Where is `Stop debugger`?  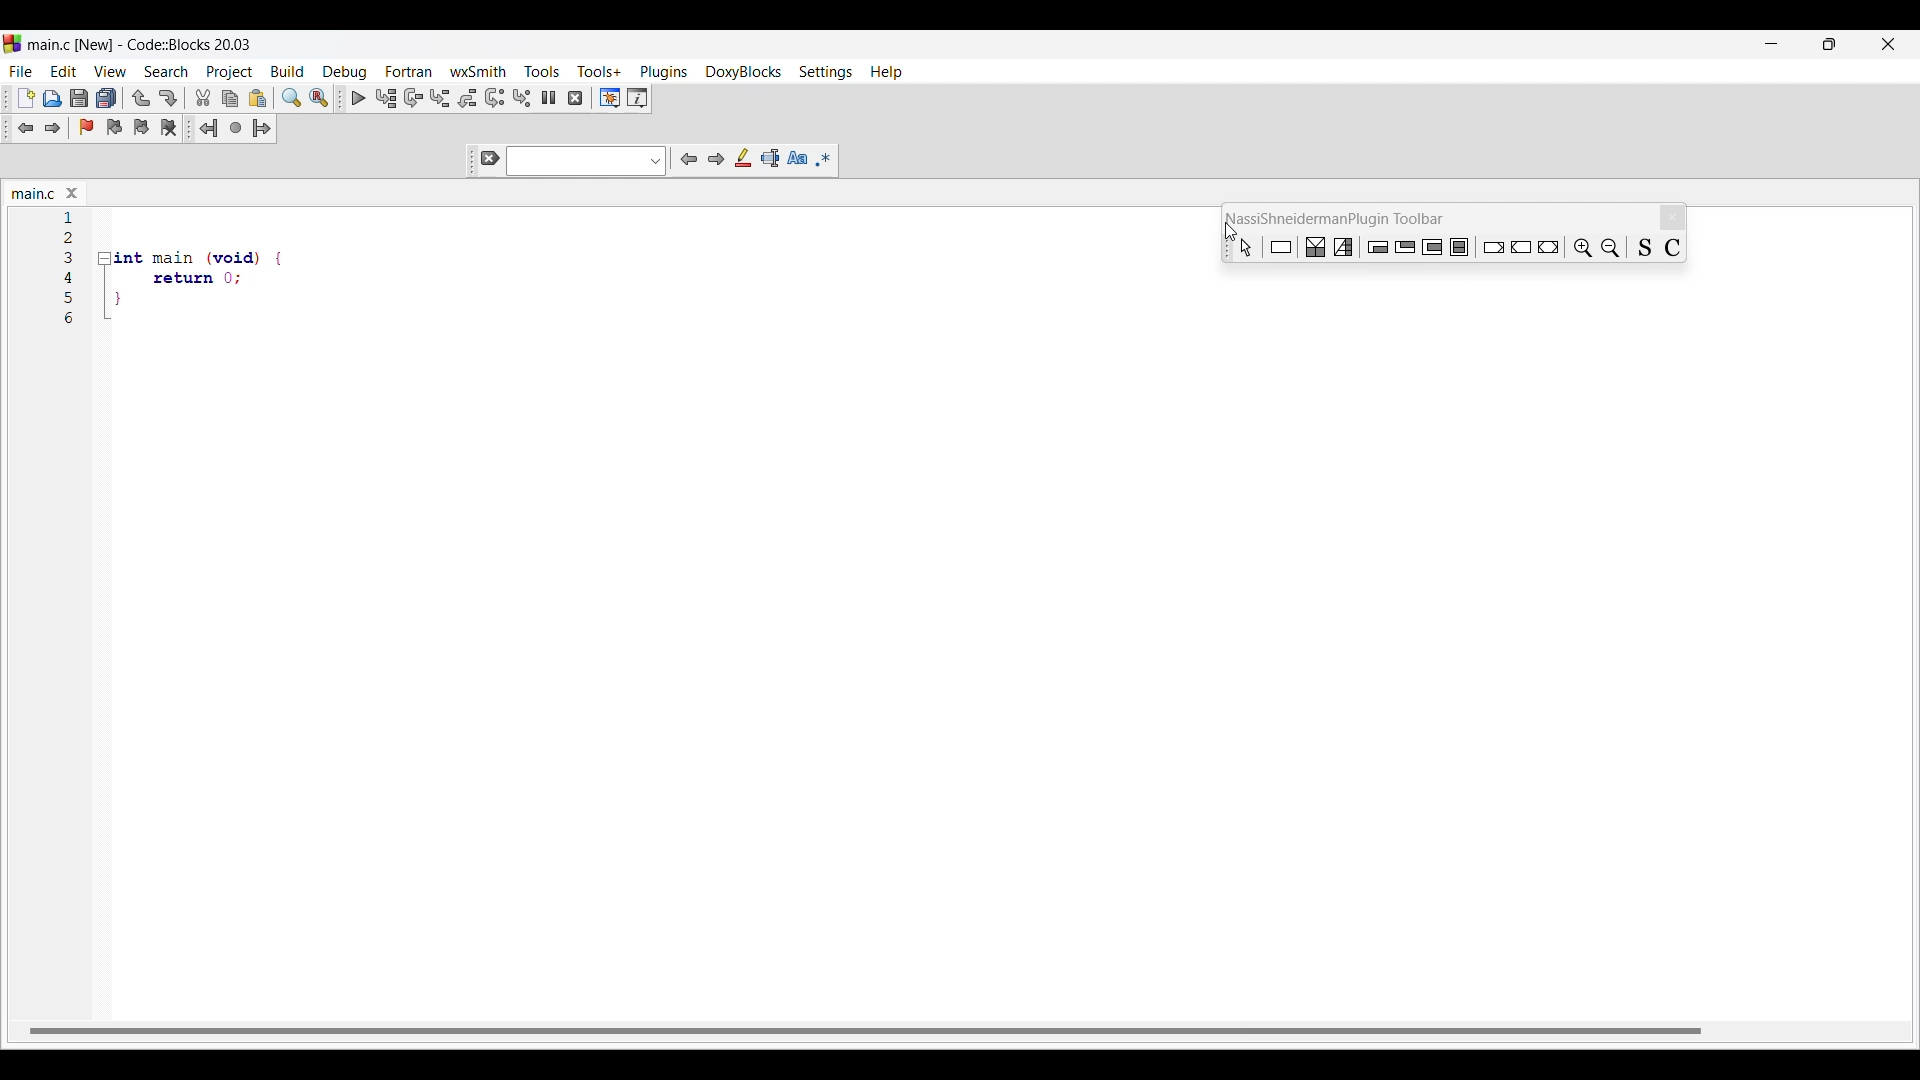
Stop debugger is located at coordinates (575, 98).